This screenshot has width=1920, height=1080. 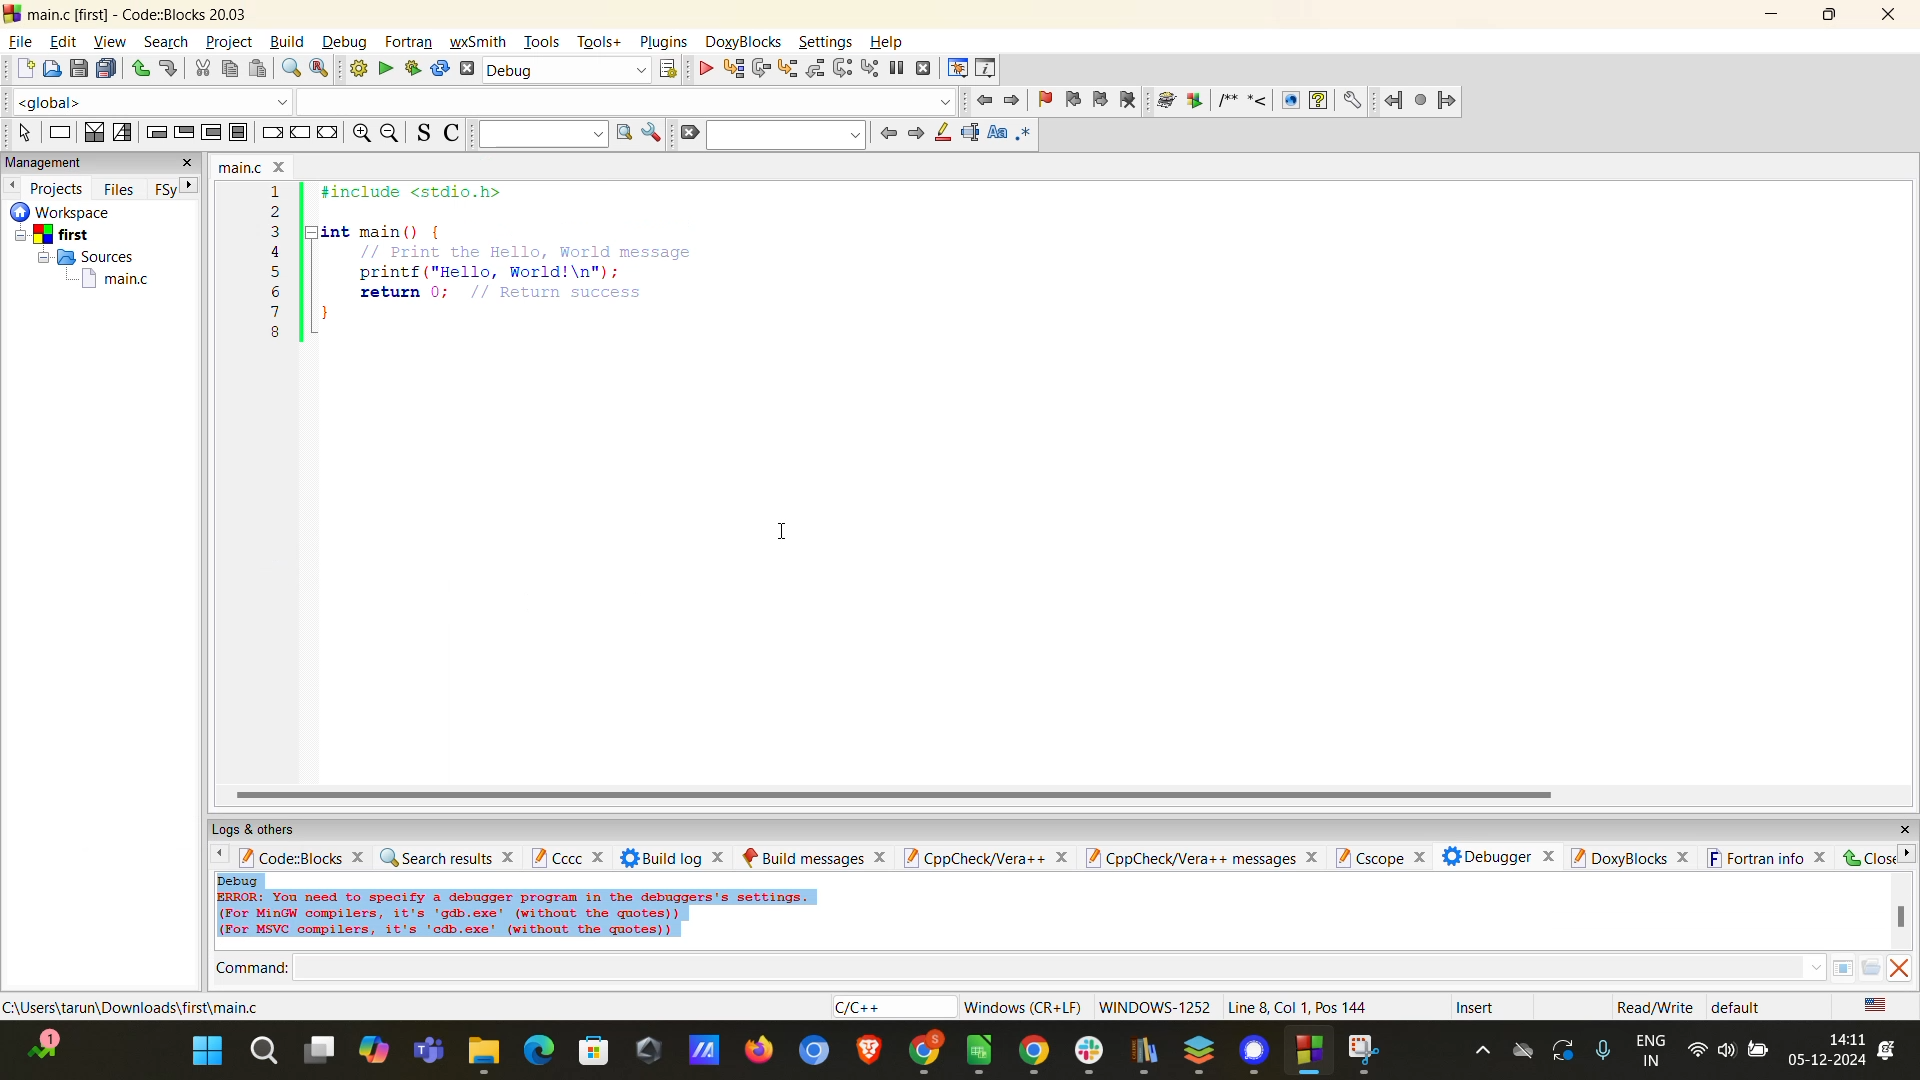 What do you see at coordinates (668, 68) in the screenshot?
I see `show the select target dialog` at bounding box center [668, 68].